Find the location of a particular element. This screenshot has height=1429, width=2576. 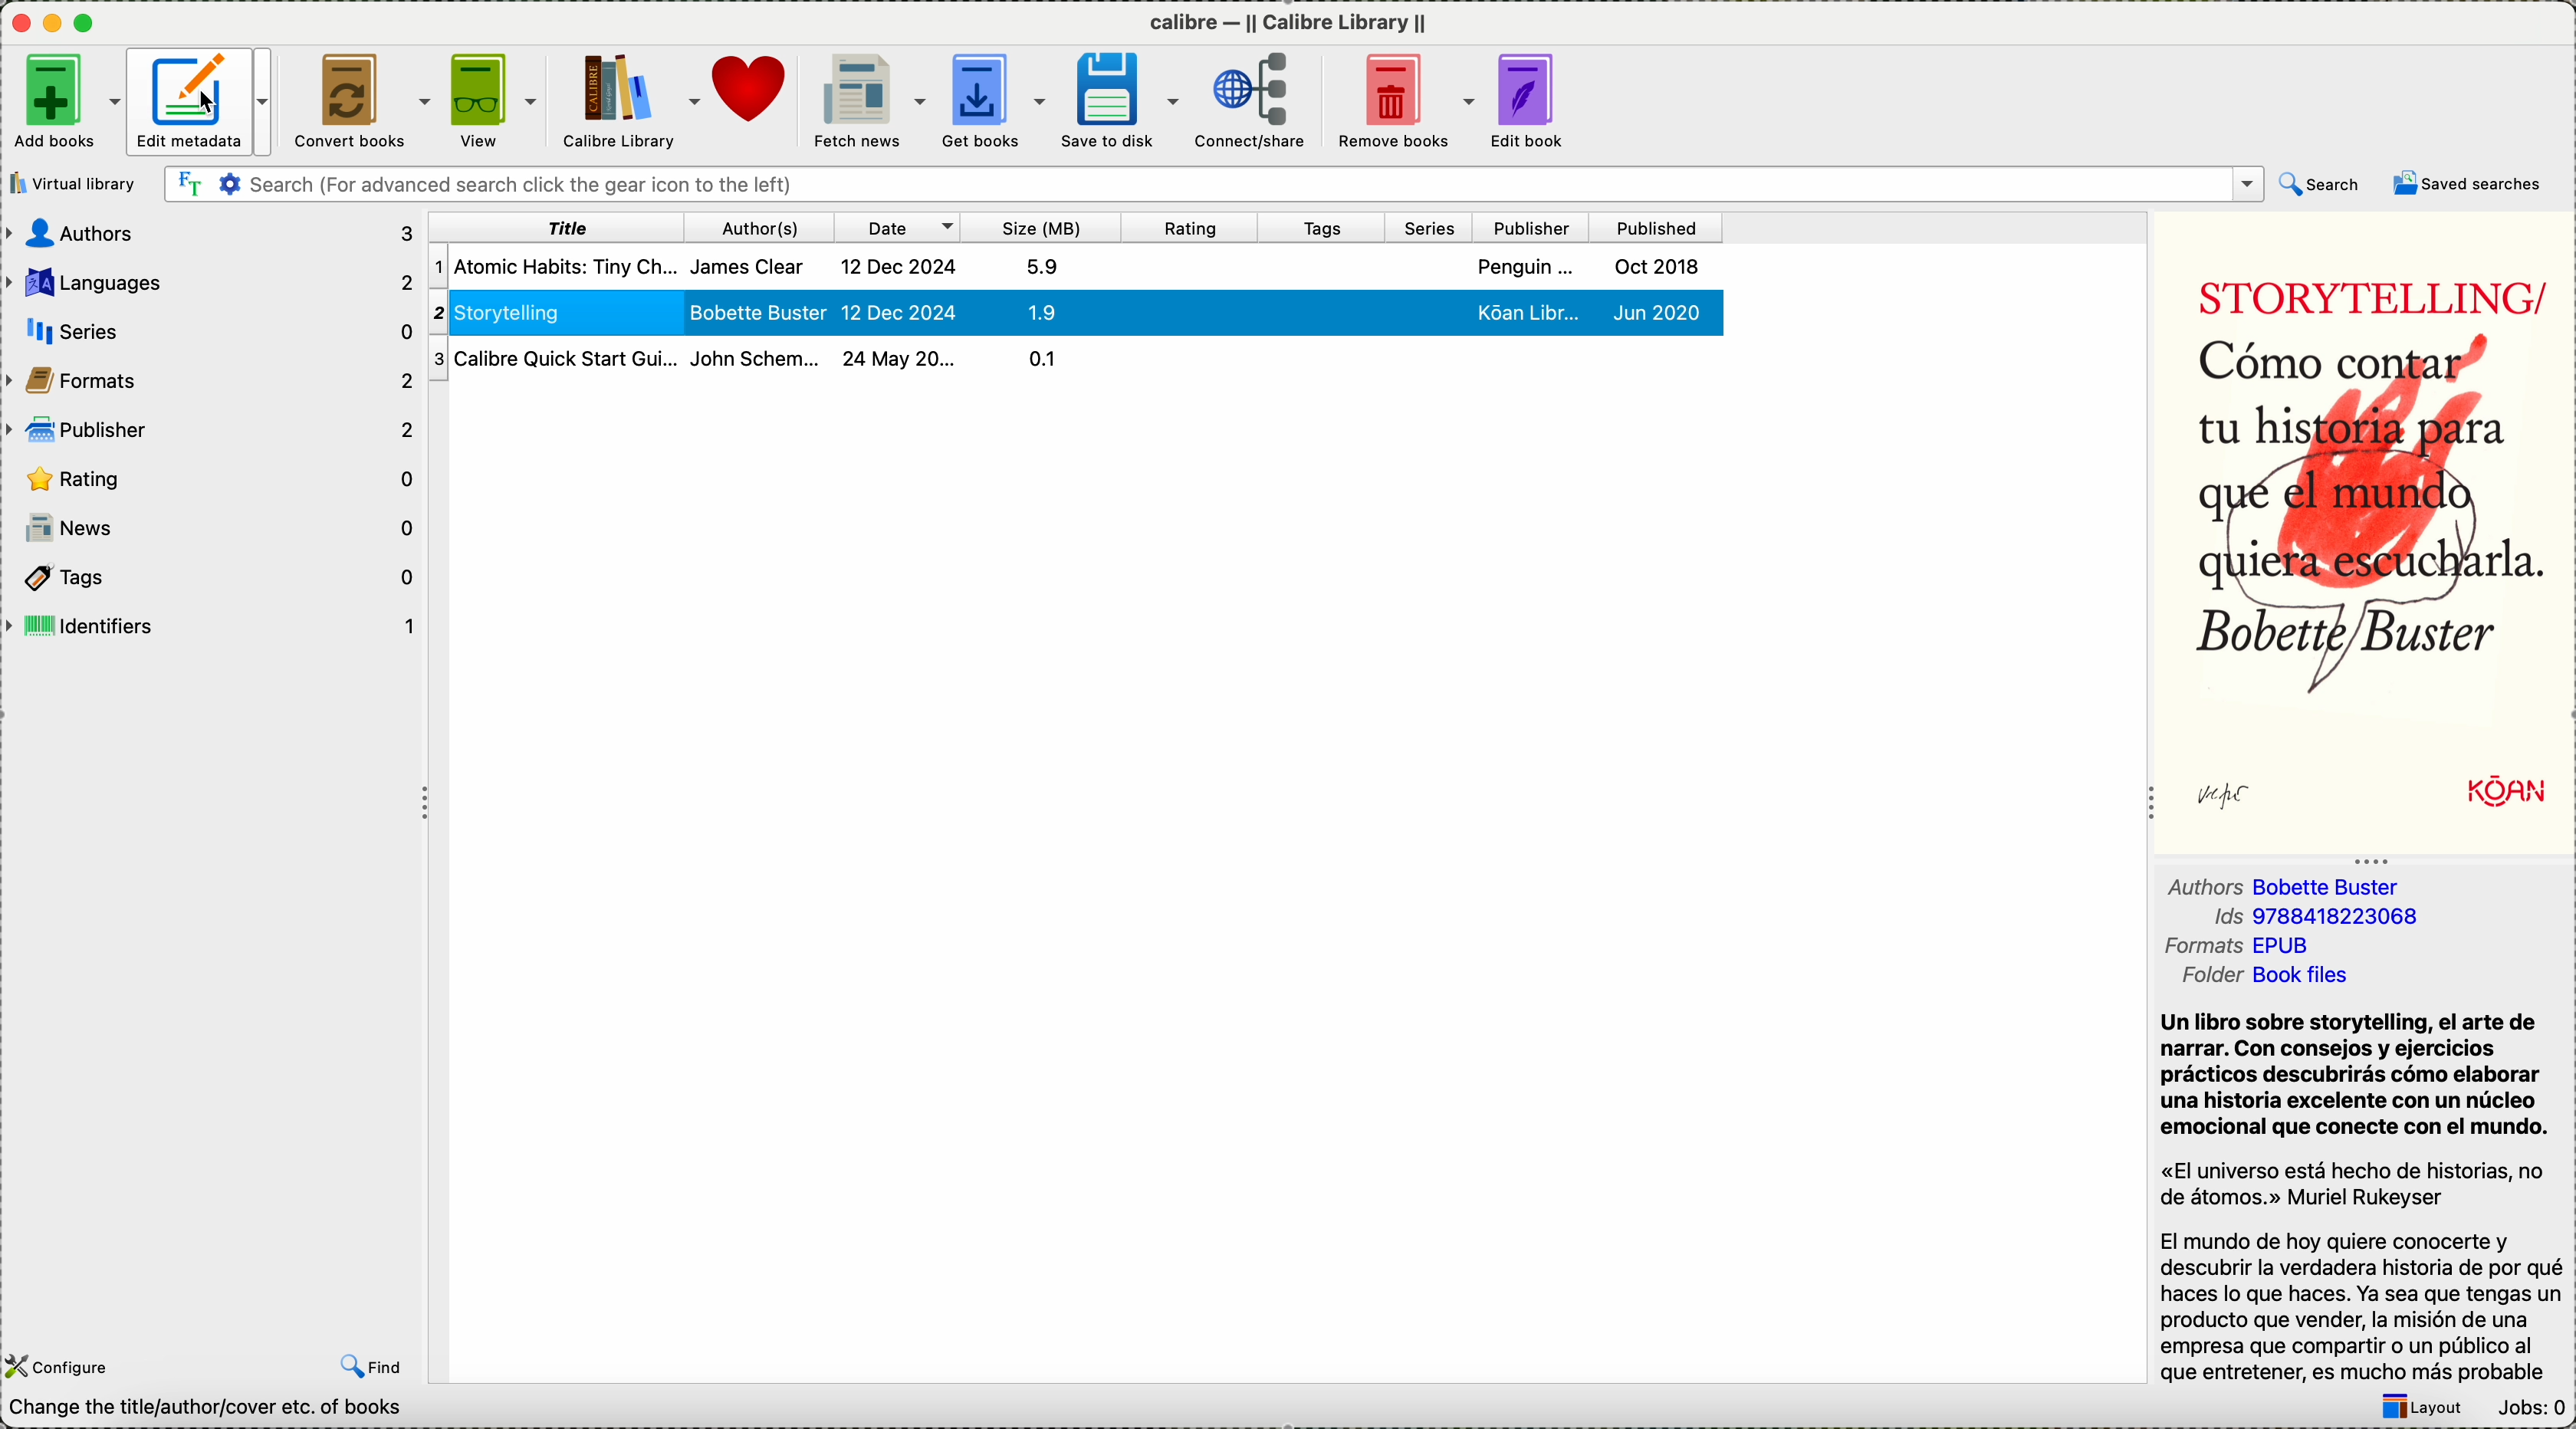

get books is located at coordinates (996, 99).